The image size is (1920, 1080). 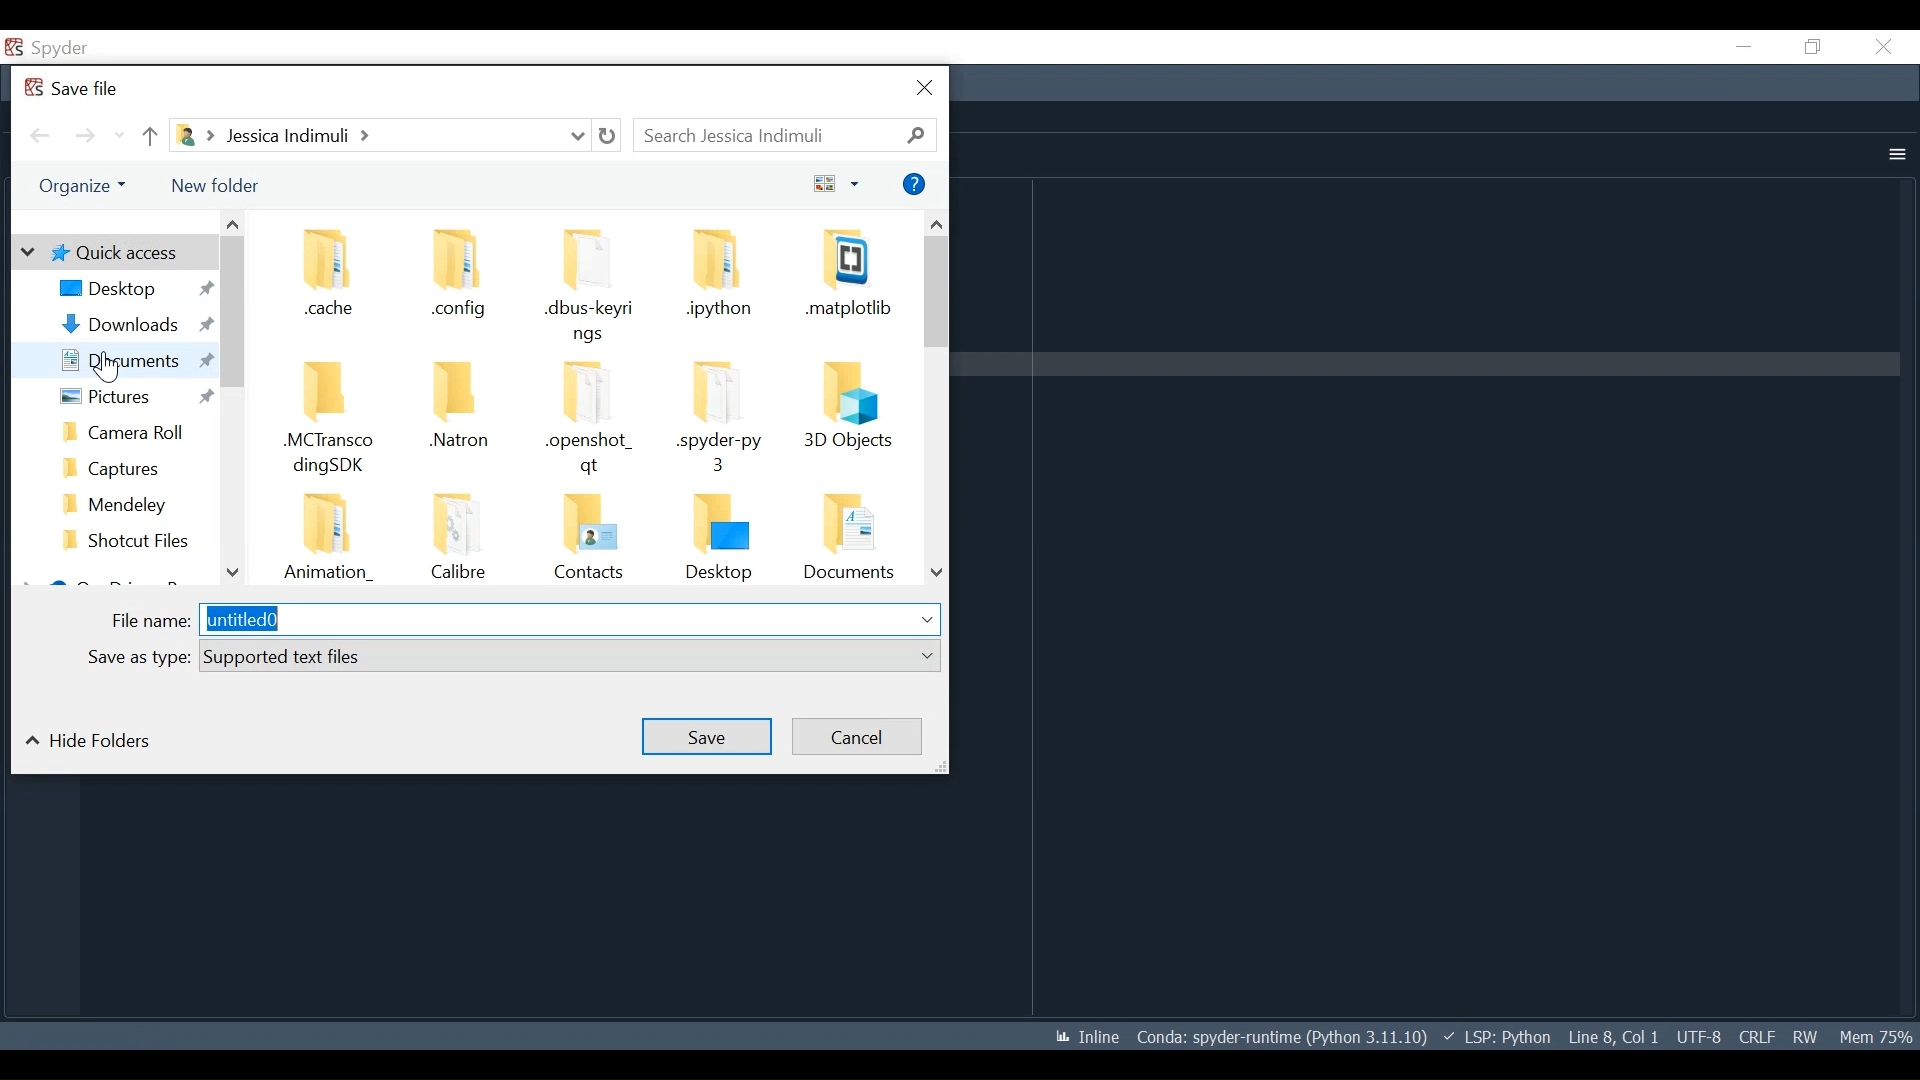 What do you see at coordinates (95, 741) in the screenshot?
I see `Hide folders` at bounding box center [95, 741].